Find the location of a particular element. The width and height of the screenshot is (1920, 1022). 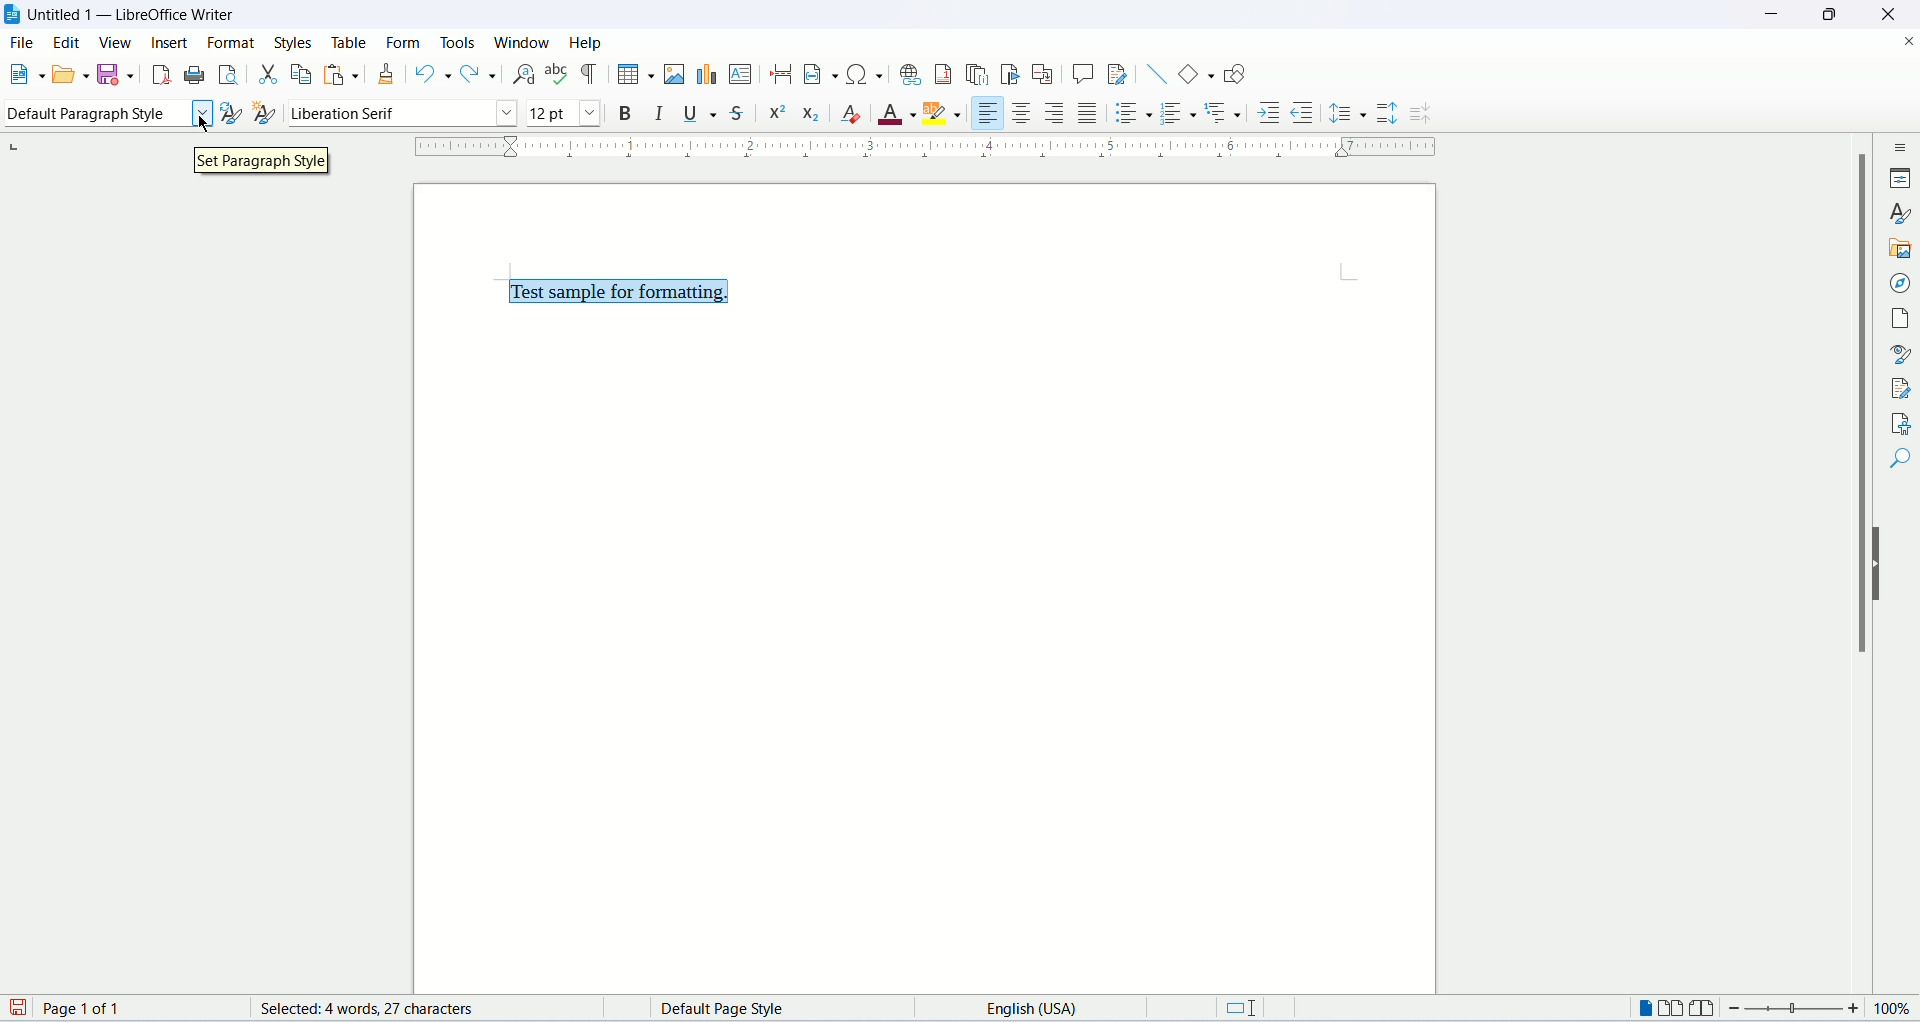

print is located at coordinates (194, 73).